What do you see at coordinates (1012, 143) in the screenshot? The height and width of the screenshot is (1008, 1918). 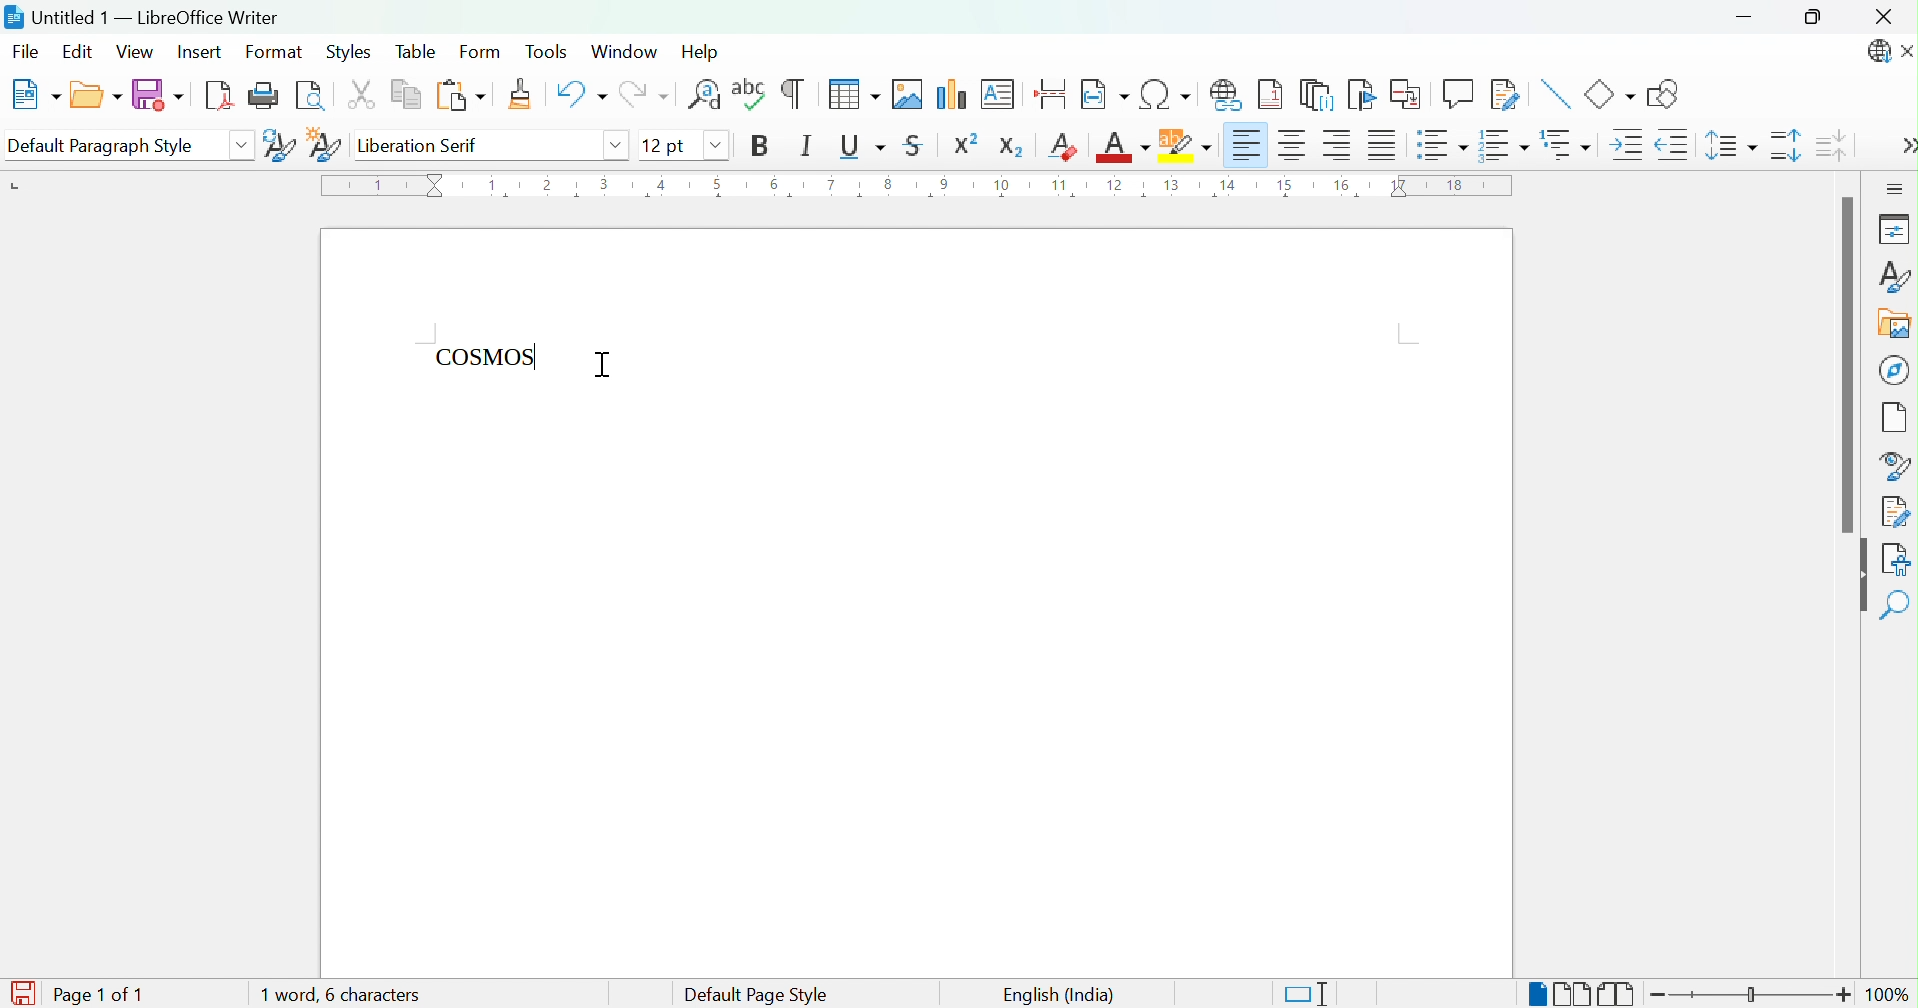 I see `Subscript` at bounding box center [1012, 143].